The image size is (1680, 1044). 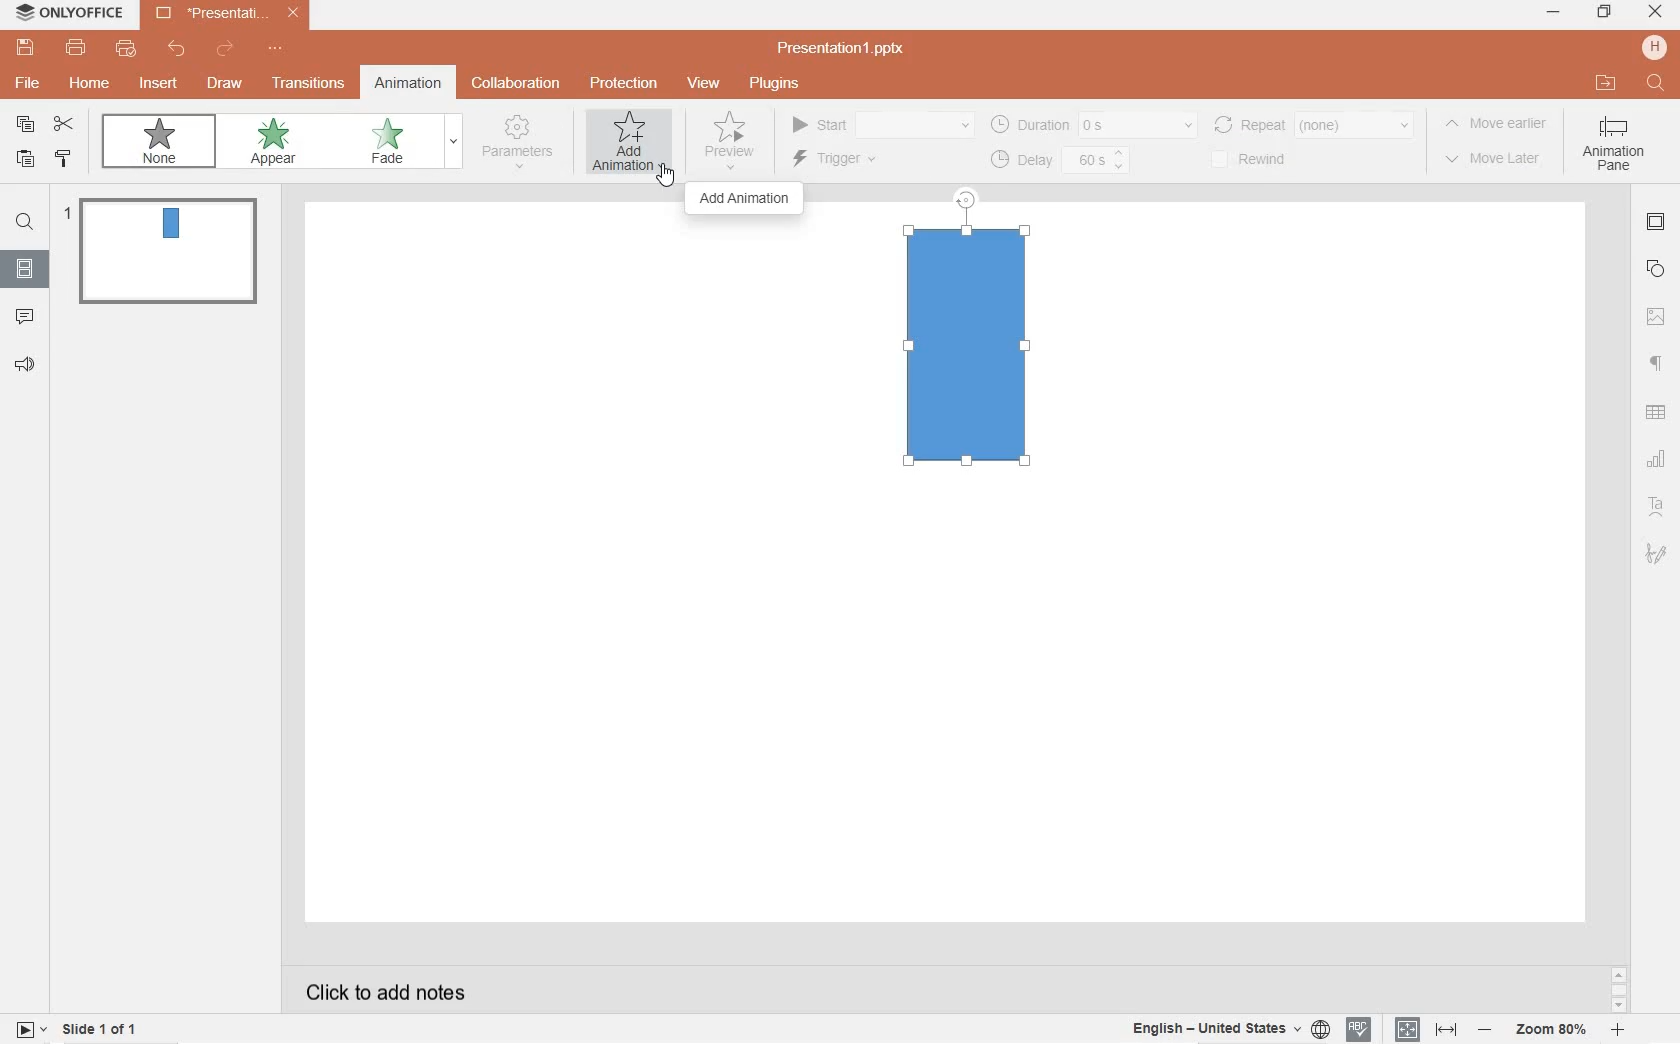 What do you see at coordinates (65, 161) in the screenshot?
I see `copy style` at bounding box center [65, 161].